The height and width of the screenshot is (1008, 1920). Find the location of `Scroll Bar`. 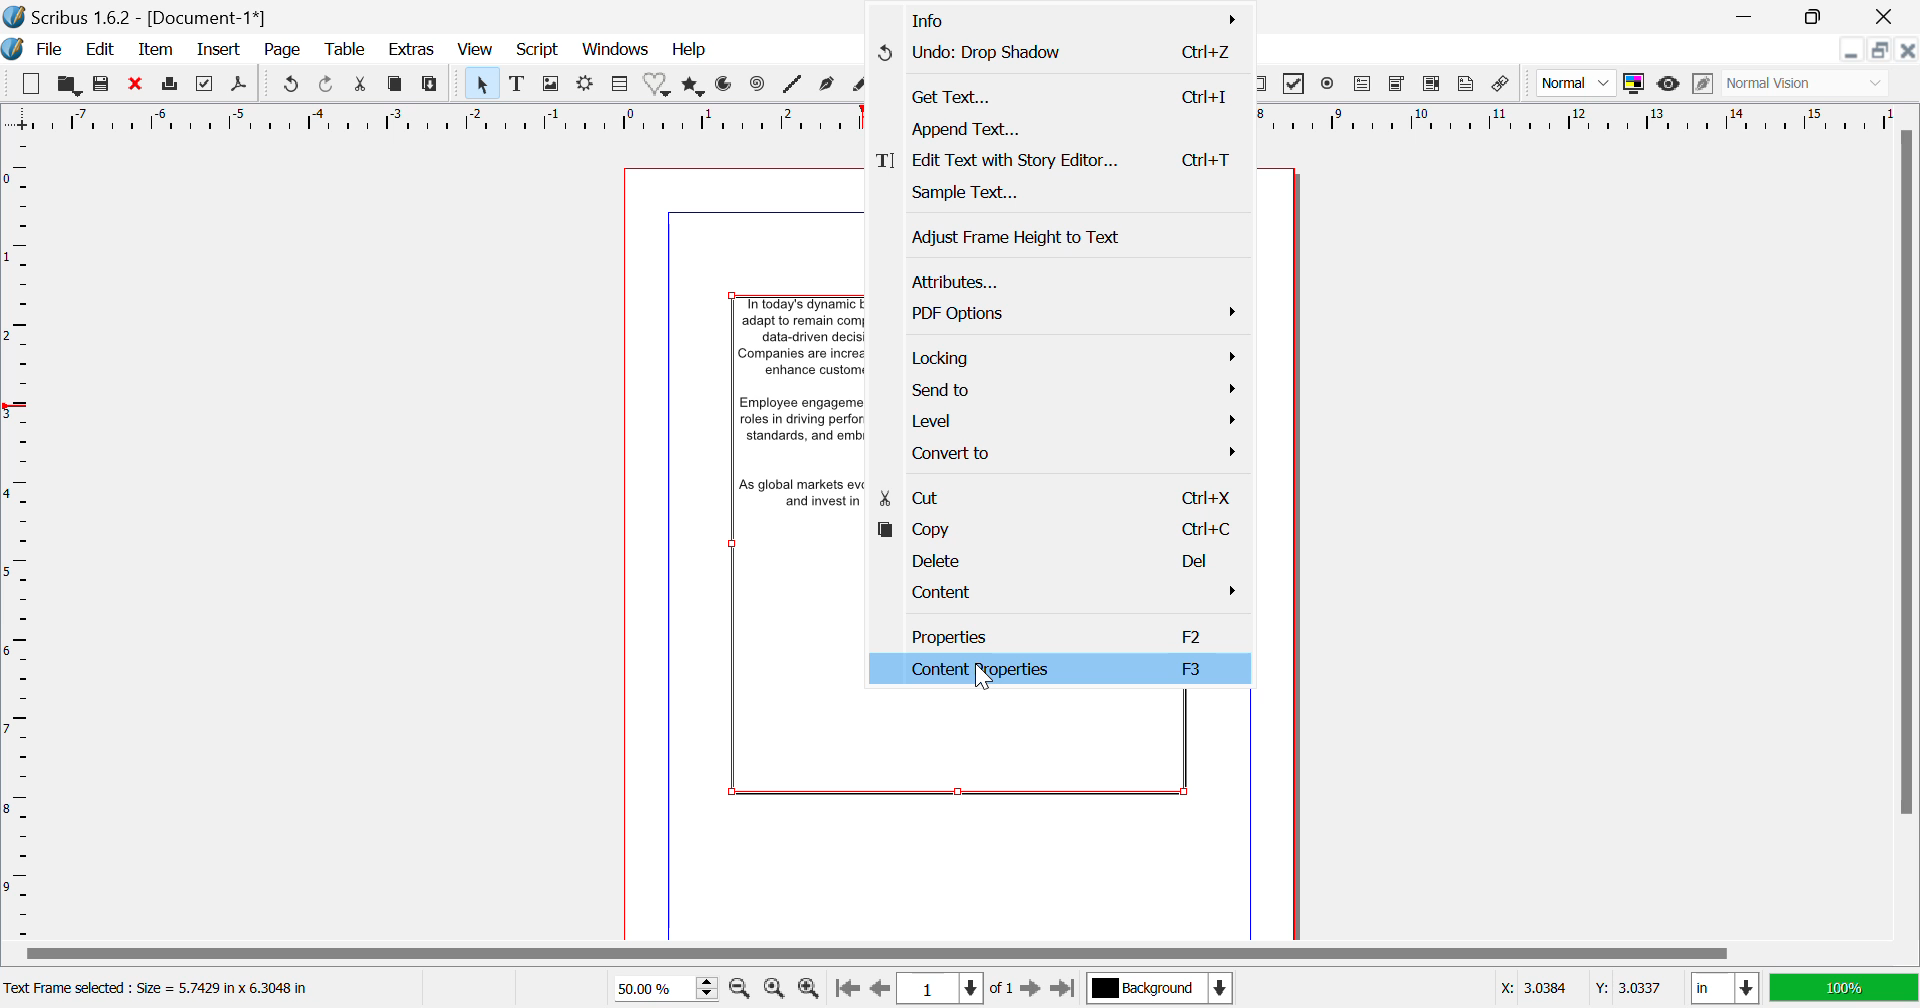

Scroll Bar is located at coordinates (1904, 531).